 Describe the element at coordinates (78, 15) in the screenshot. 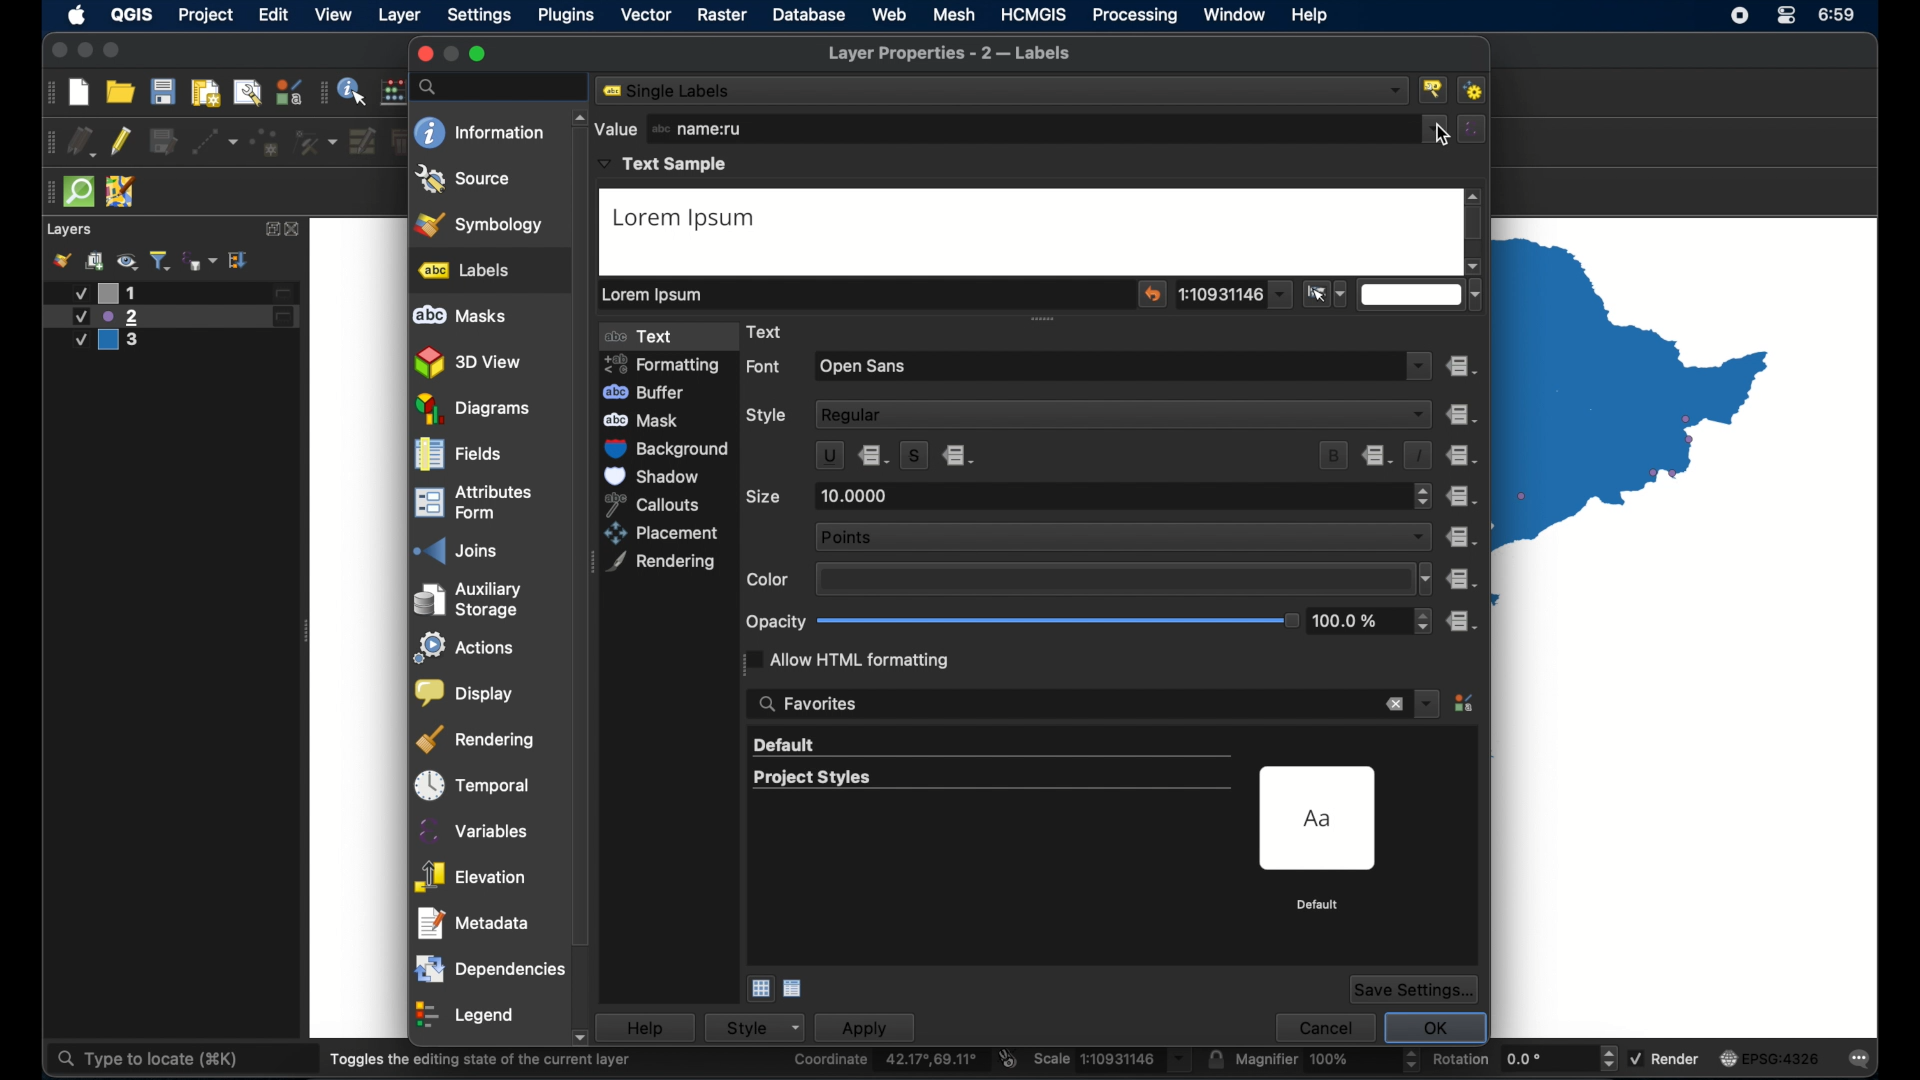

I see `apple icon` at that location.